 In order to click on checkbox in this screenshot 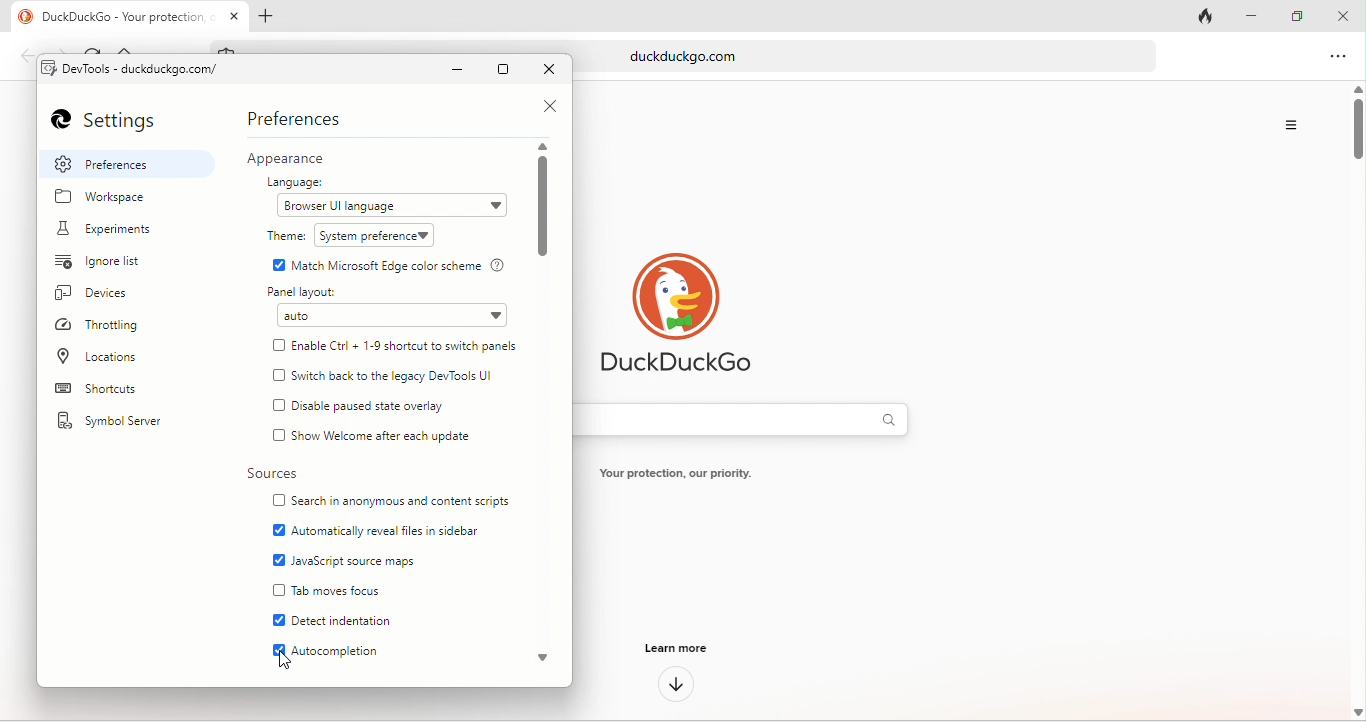, I will do `click(280, 437)`.